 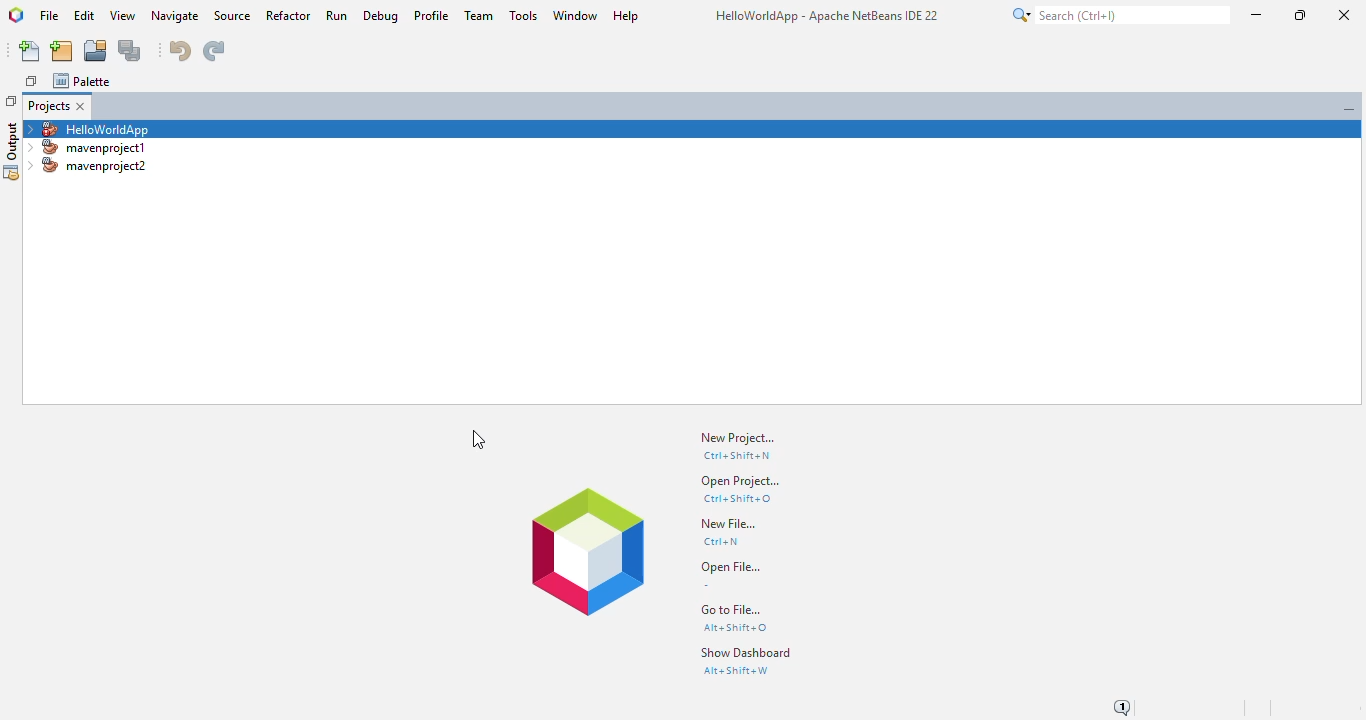 I want to click on source, so click(x=233, y=16).